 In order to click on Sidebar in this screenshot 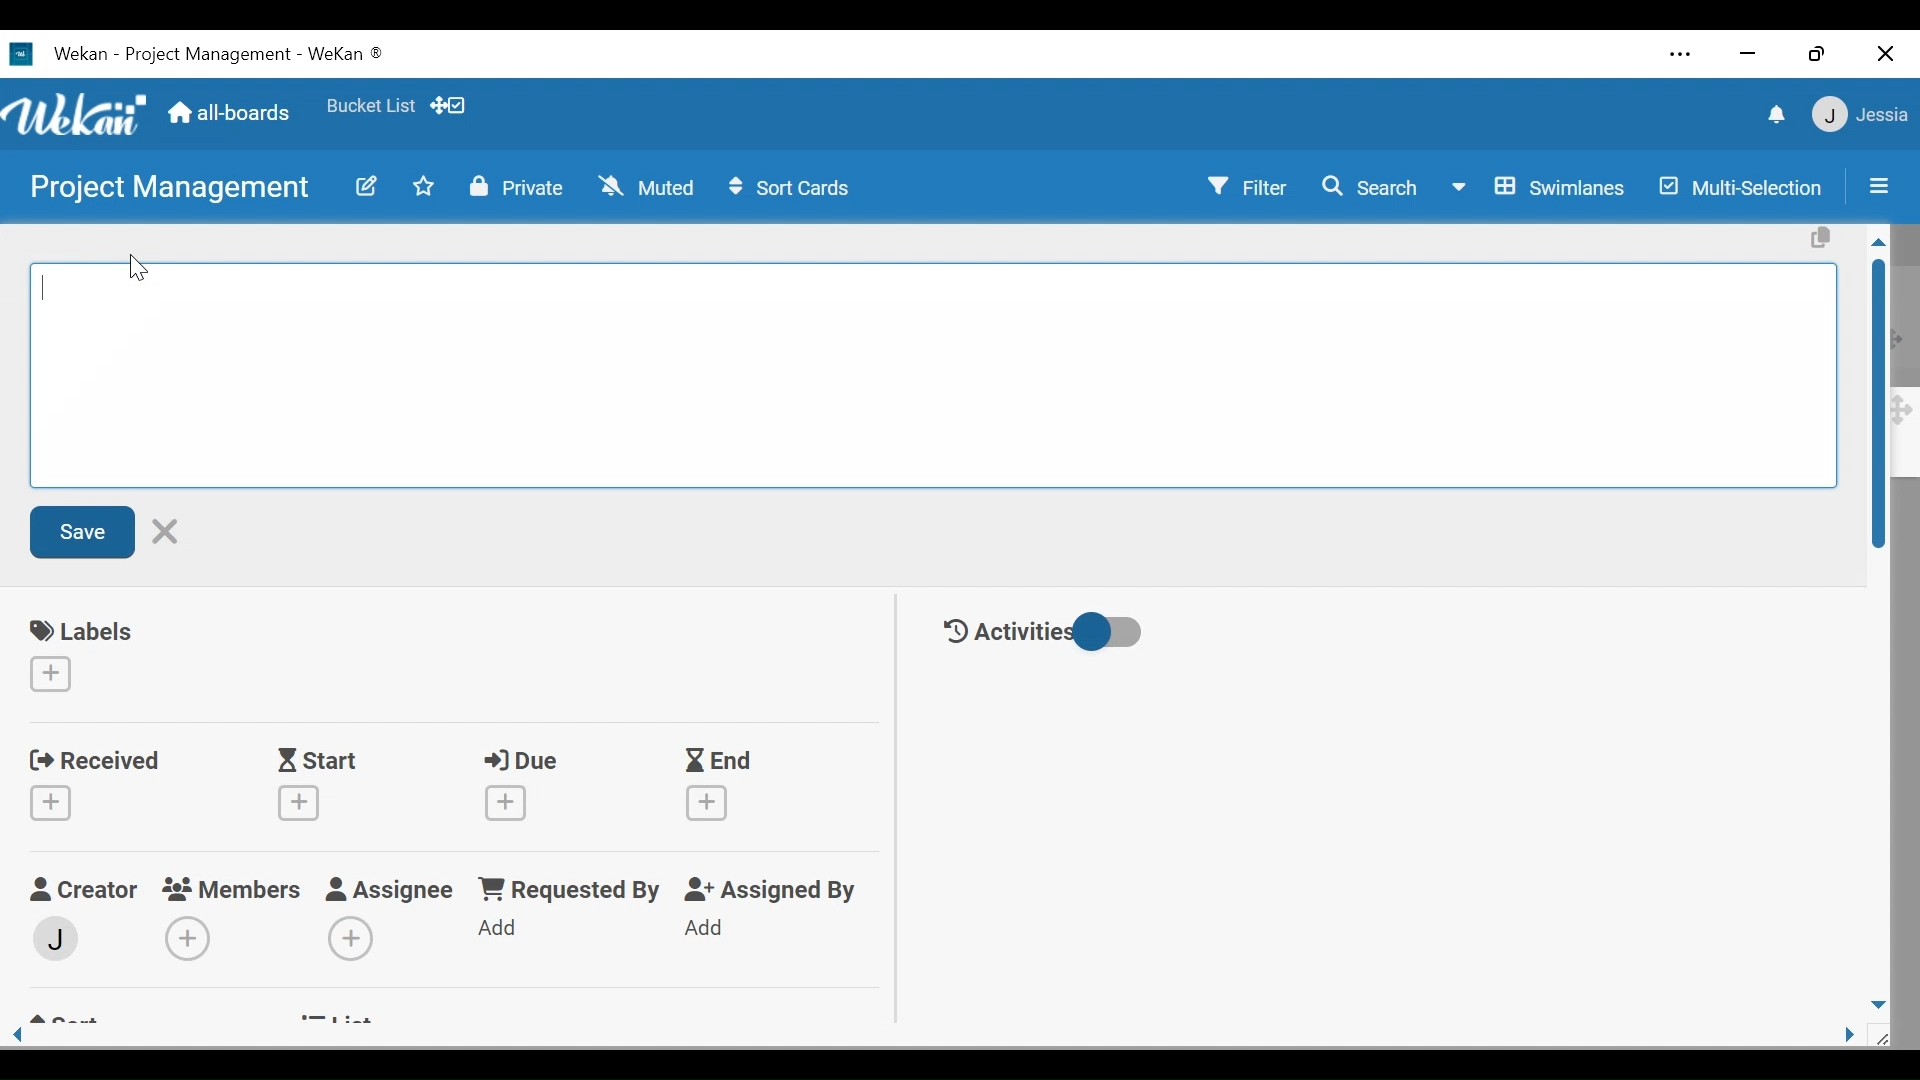, I will do `click(1880, 185)`.